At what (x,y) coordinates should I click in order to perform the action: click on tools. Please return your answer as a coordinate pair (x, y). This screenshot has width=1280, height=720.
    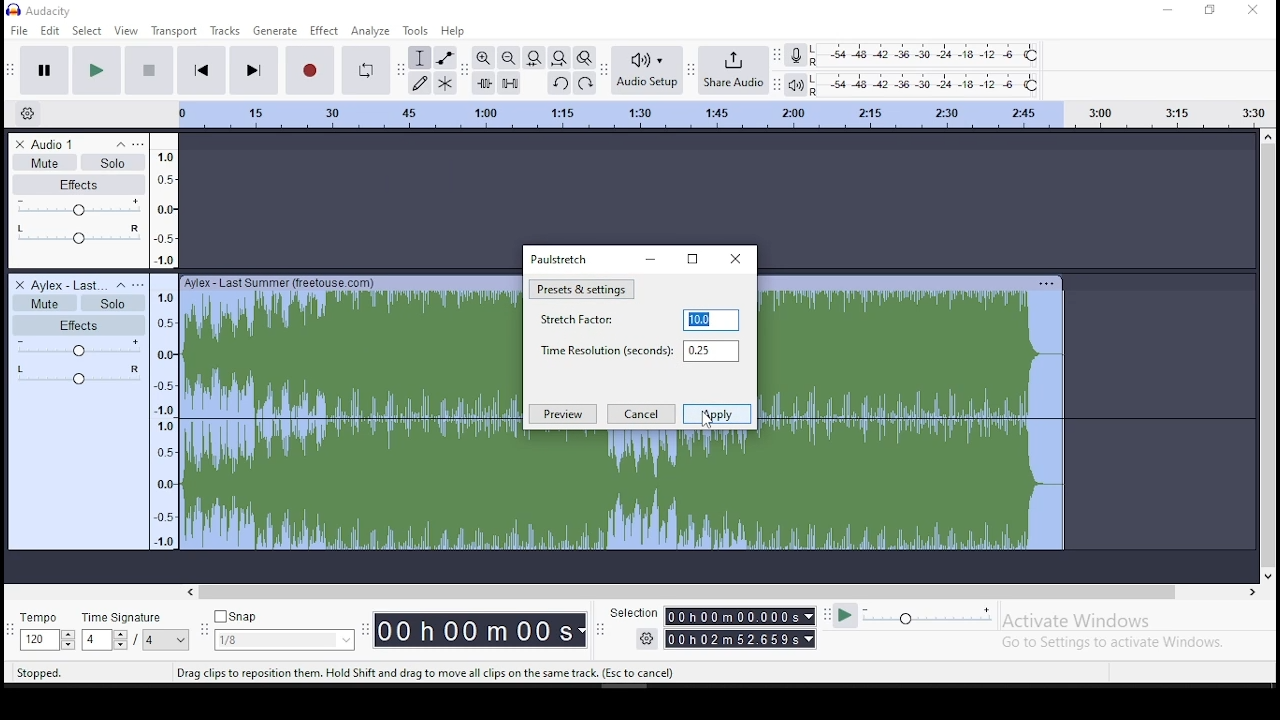
    Looking at the image, I should click on (416, 31).